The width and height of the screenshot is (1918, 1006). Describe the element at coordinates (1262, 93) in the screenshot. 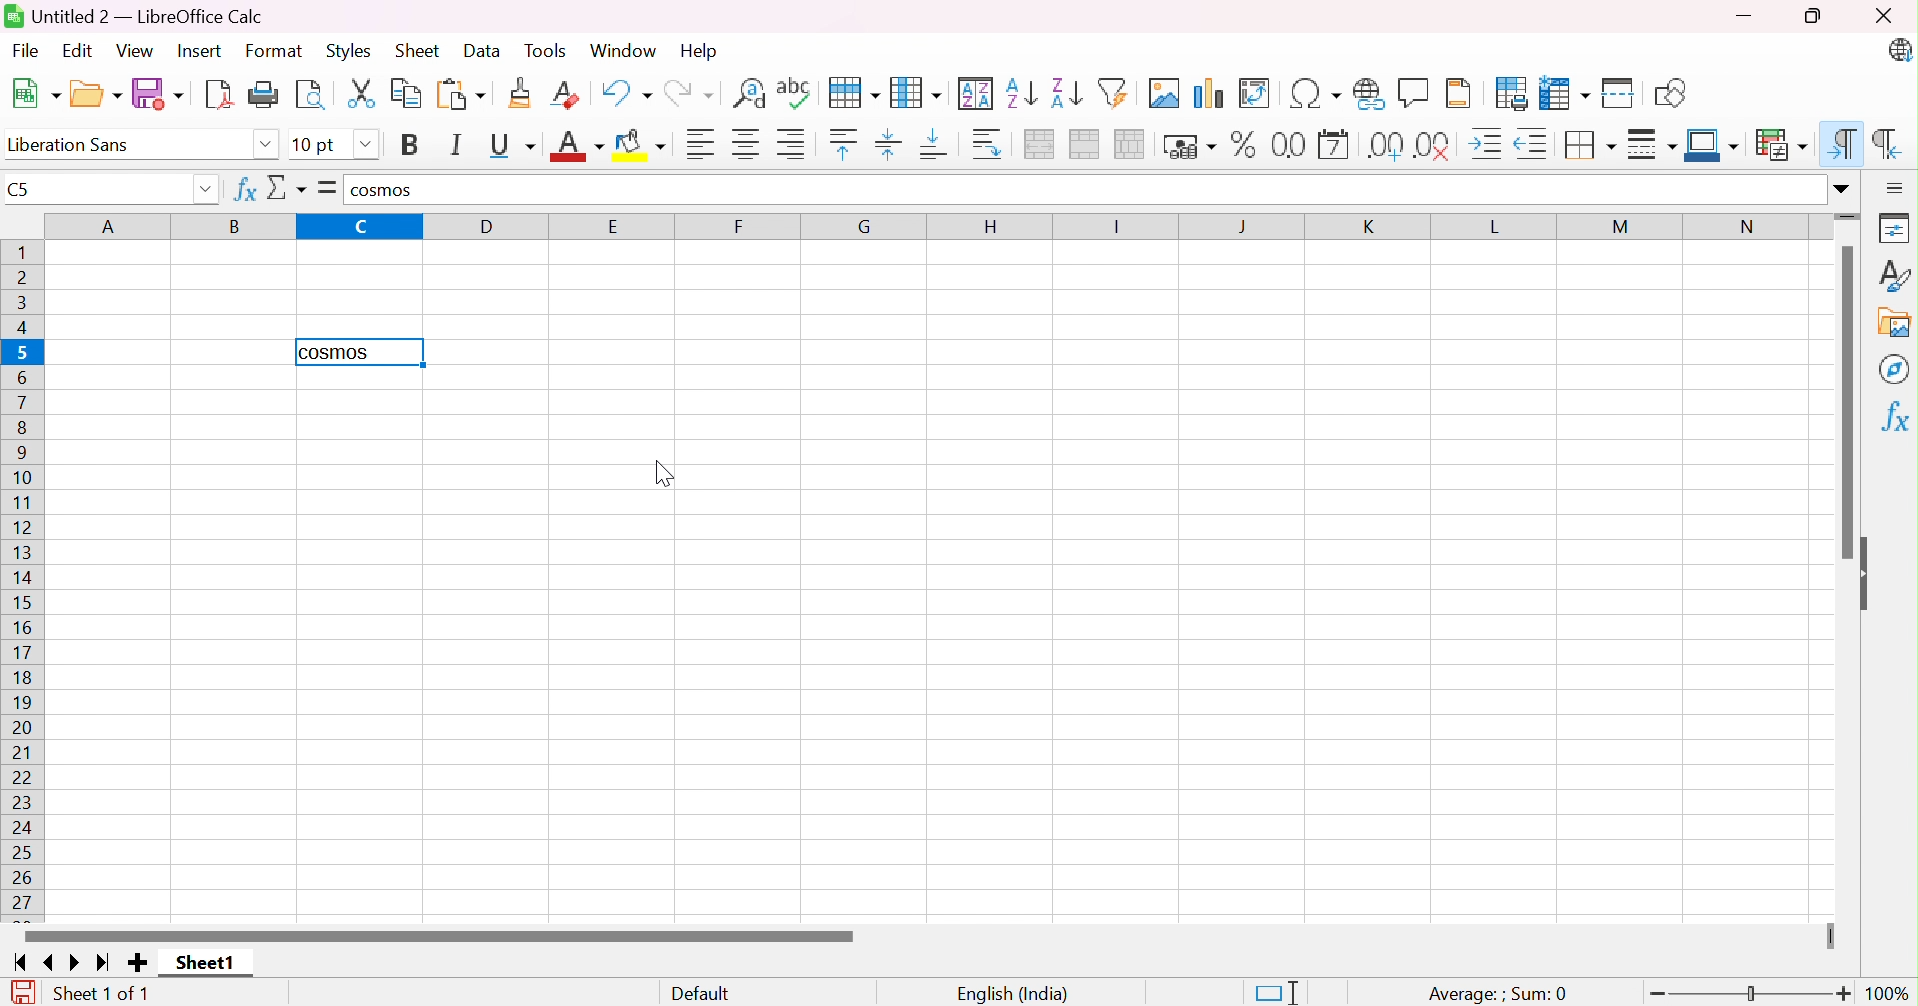

I see `Insert or Edit Pivot Table` at that location.